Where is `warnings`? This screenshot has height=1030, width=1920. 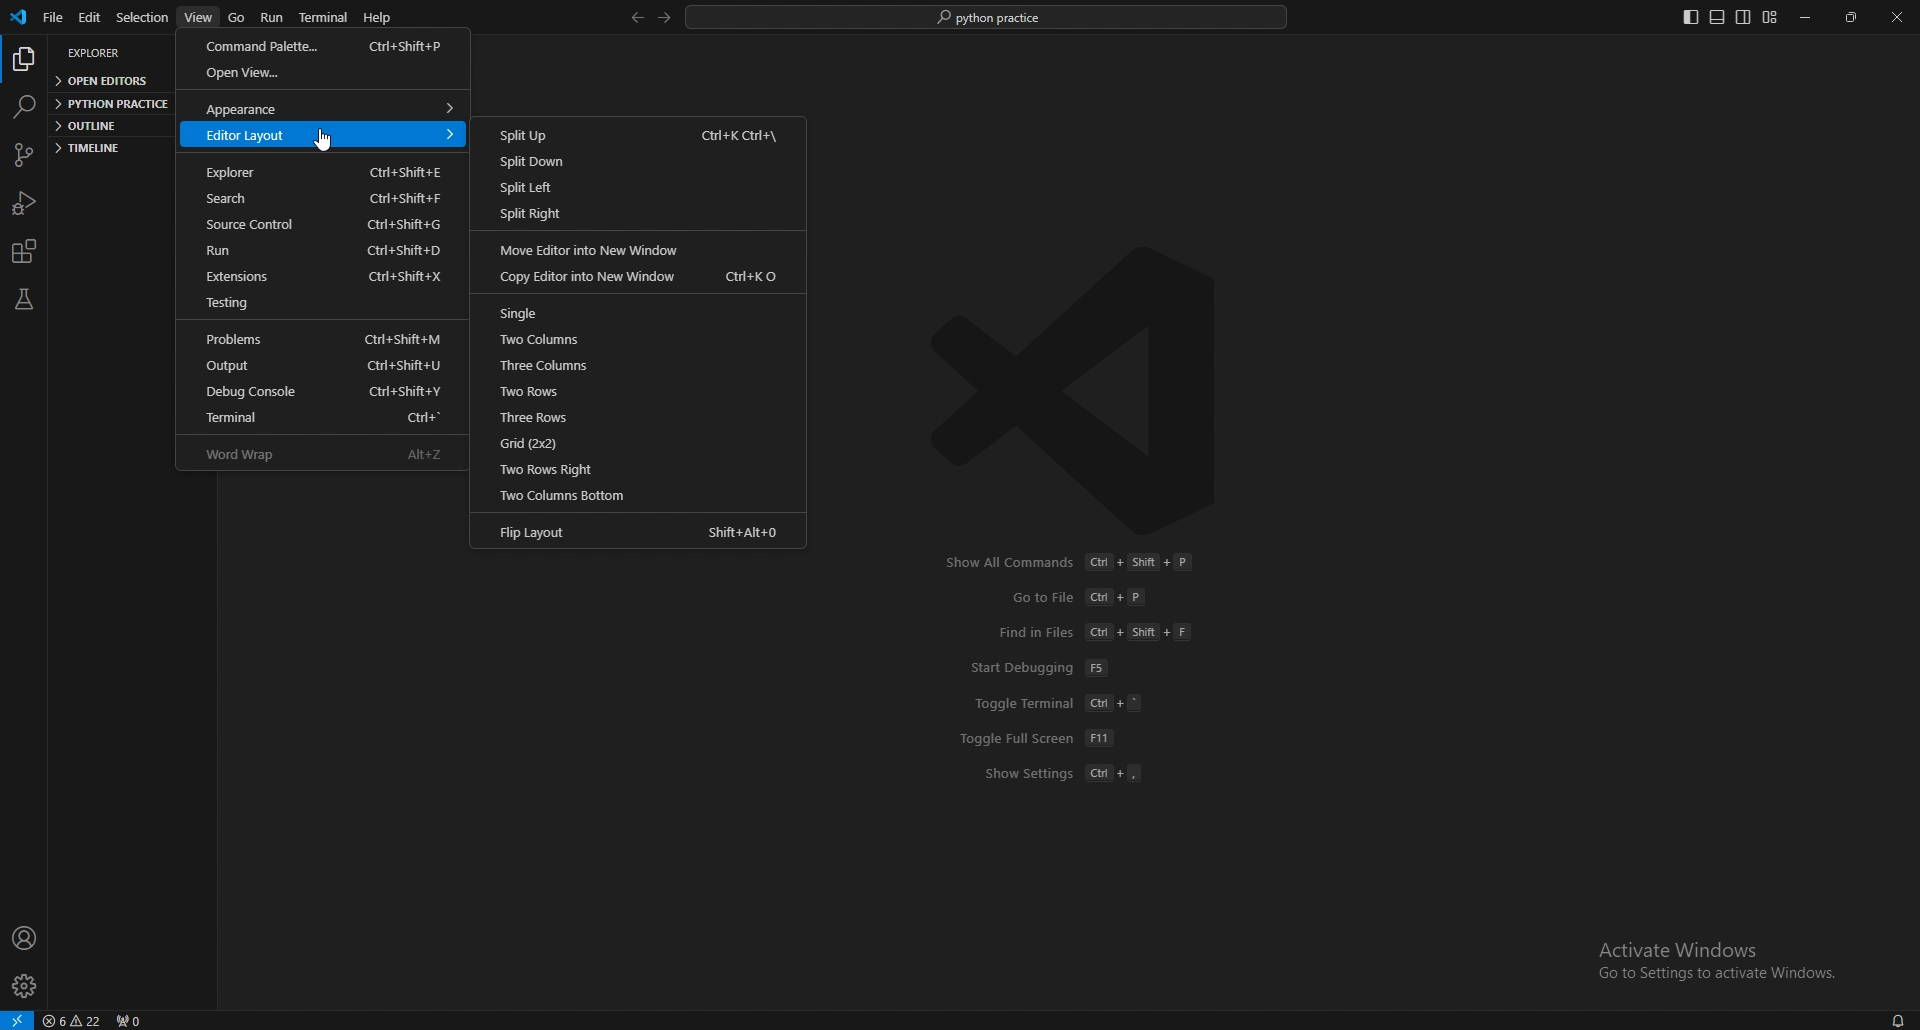 warnings is located at coordinates (74, 1020).